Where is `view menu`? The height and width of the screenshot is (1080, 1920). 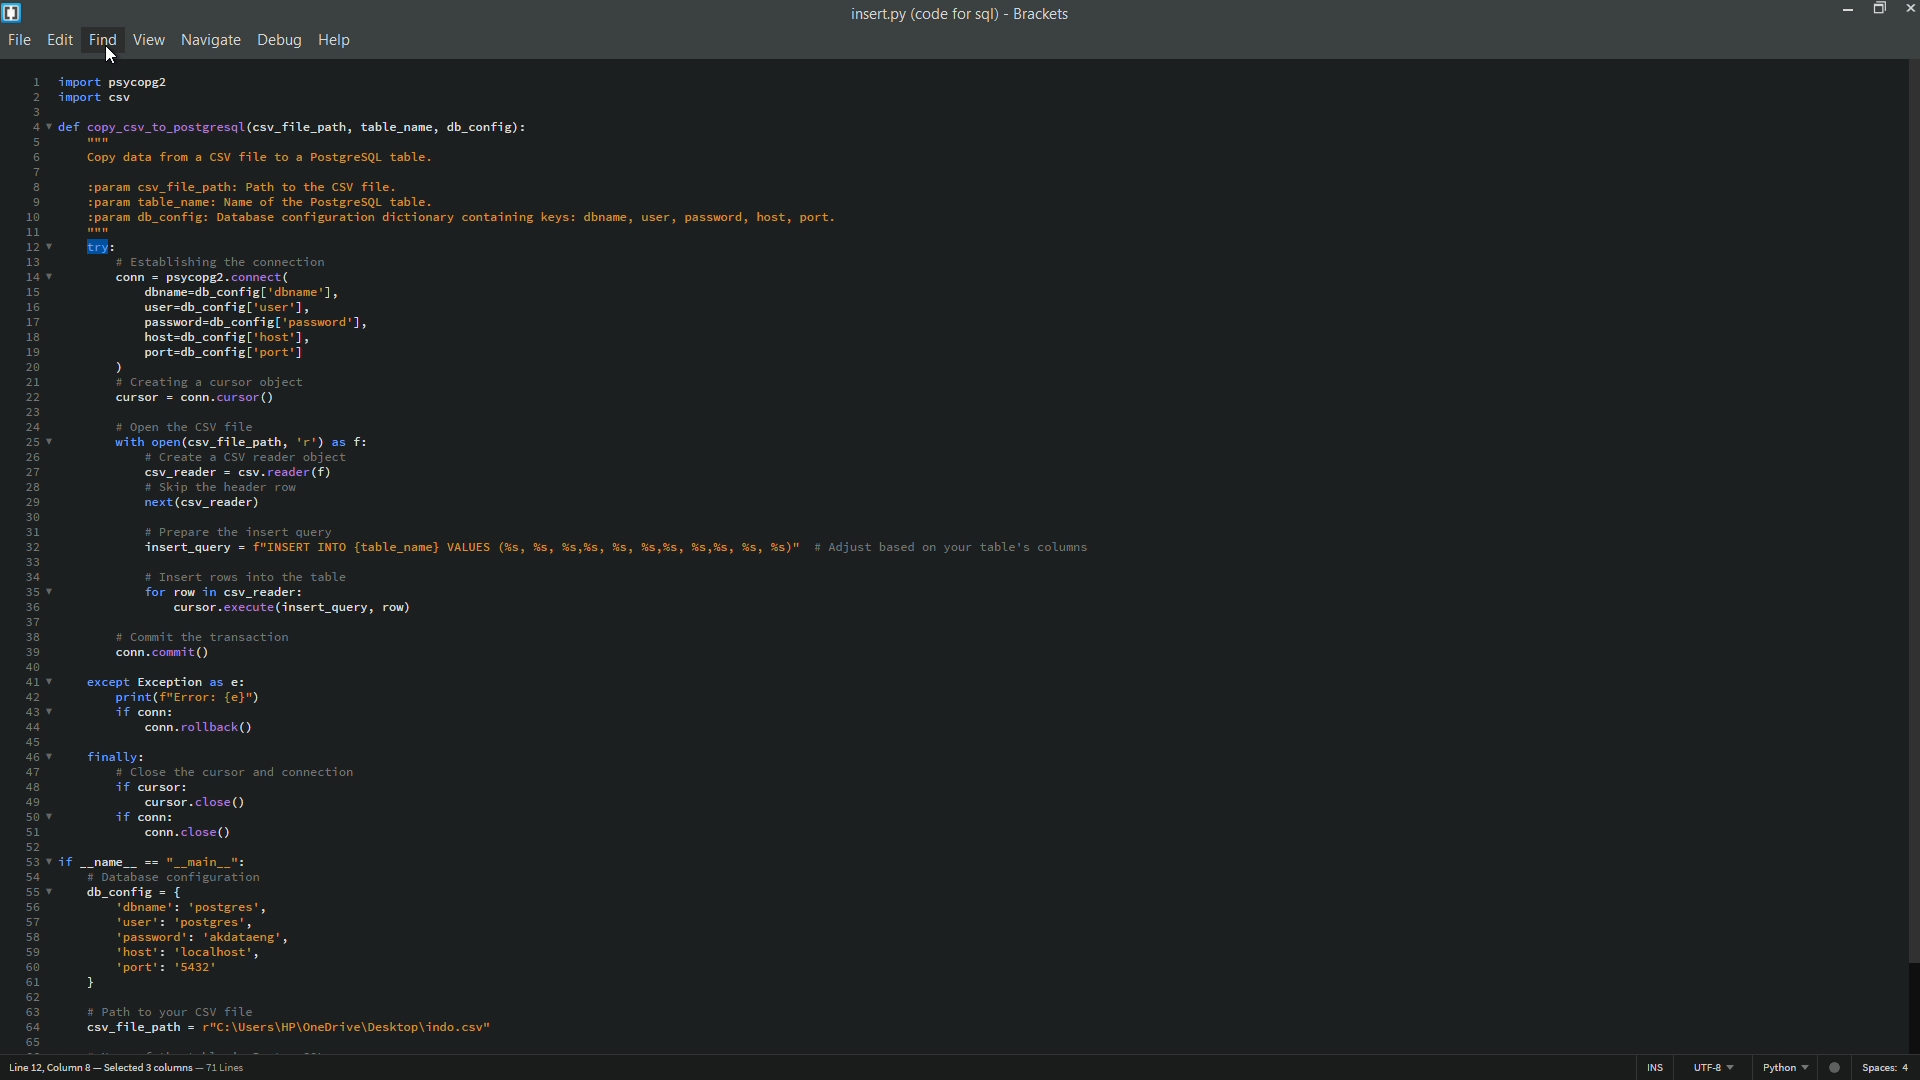 view menu is located at coordinates (148, 40).